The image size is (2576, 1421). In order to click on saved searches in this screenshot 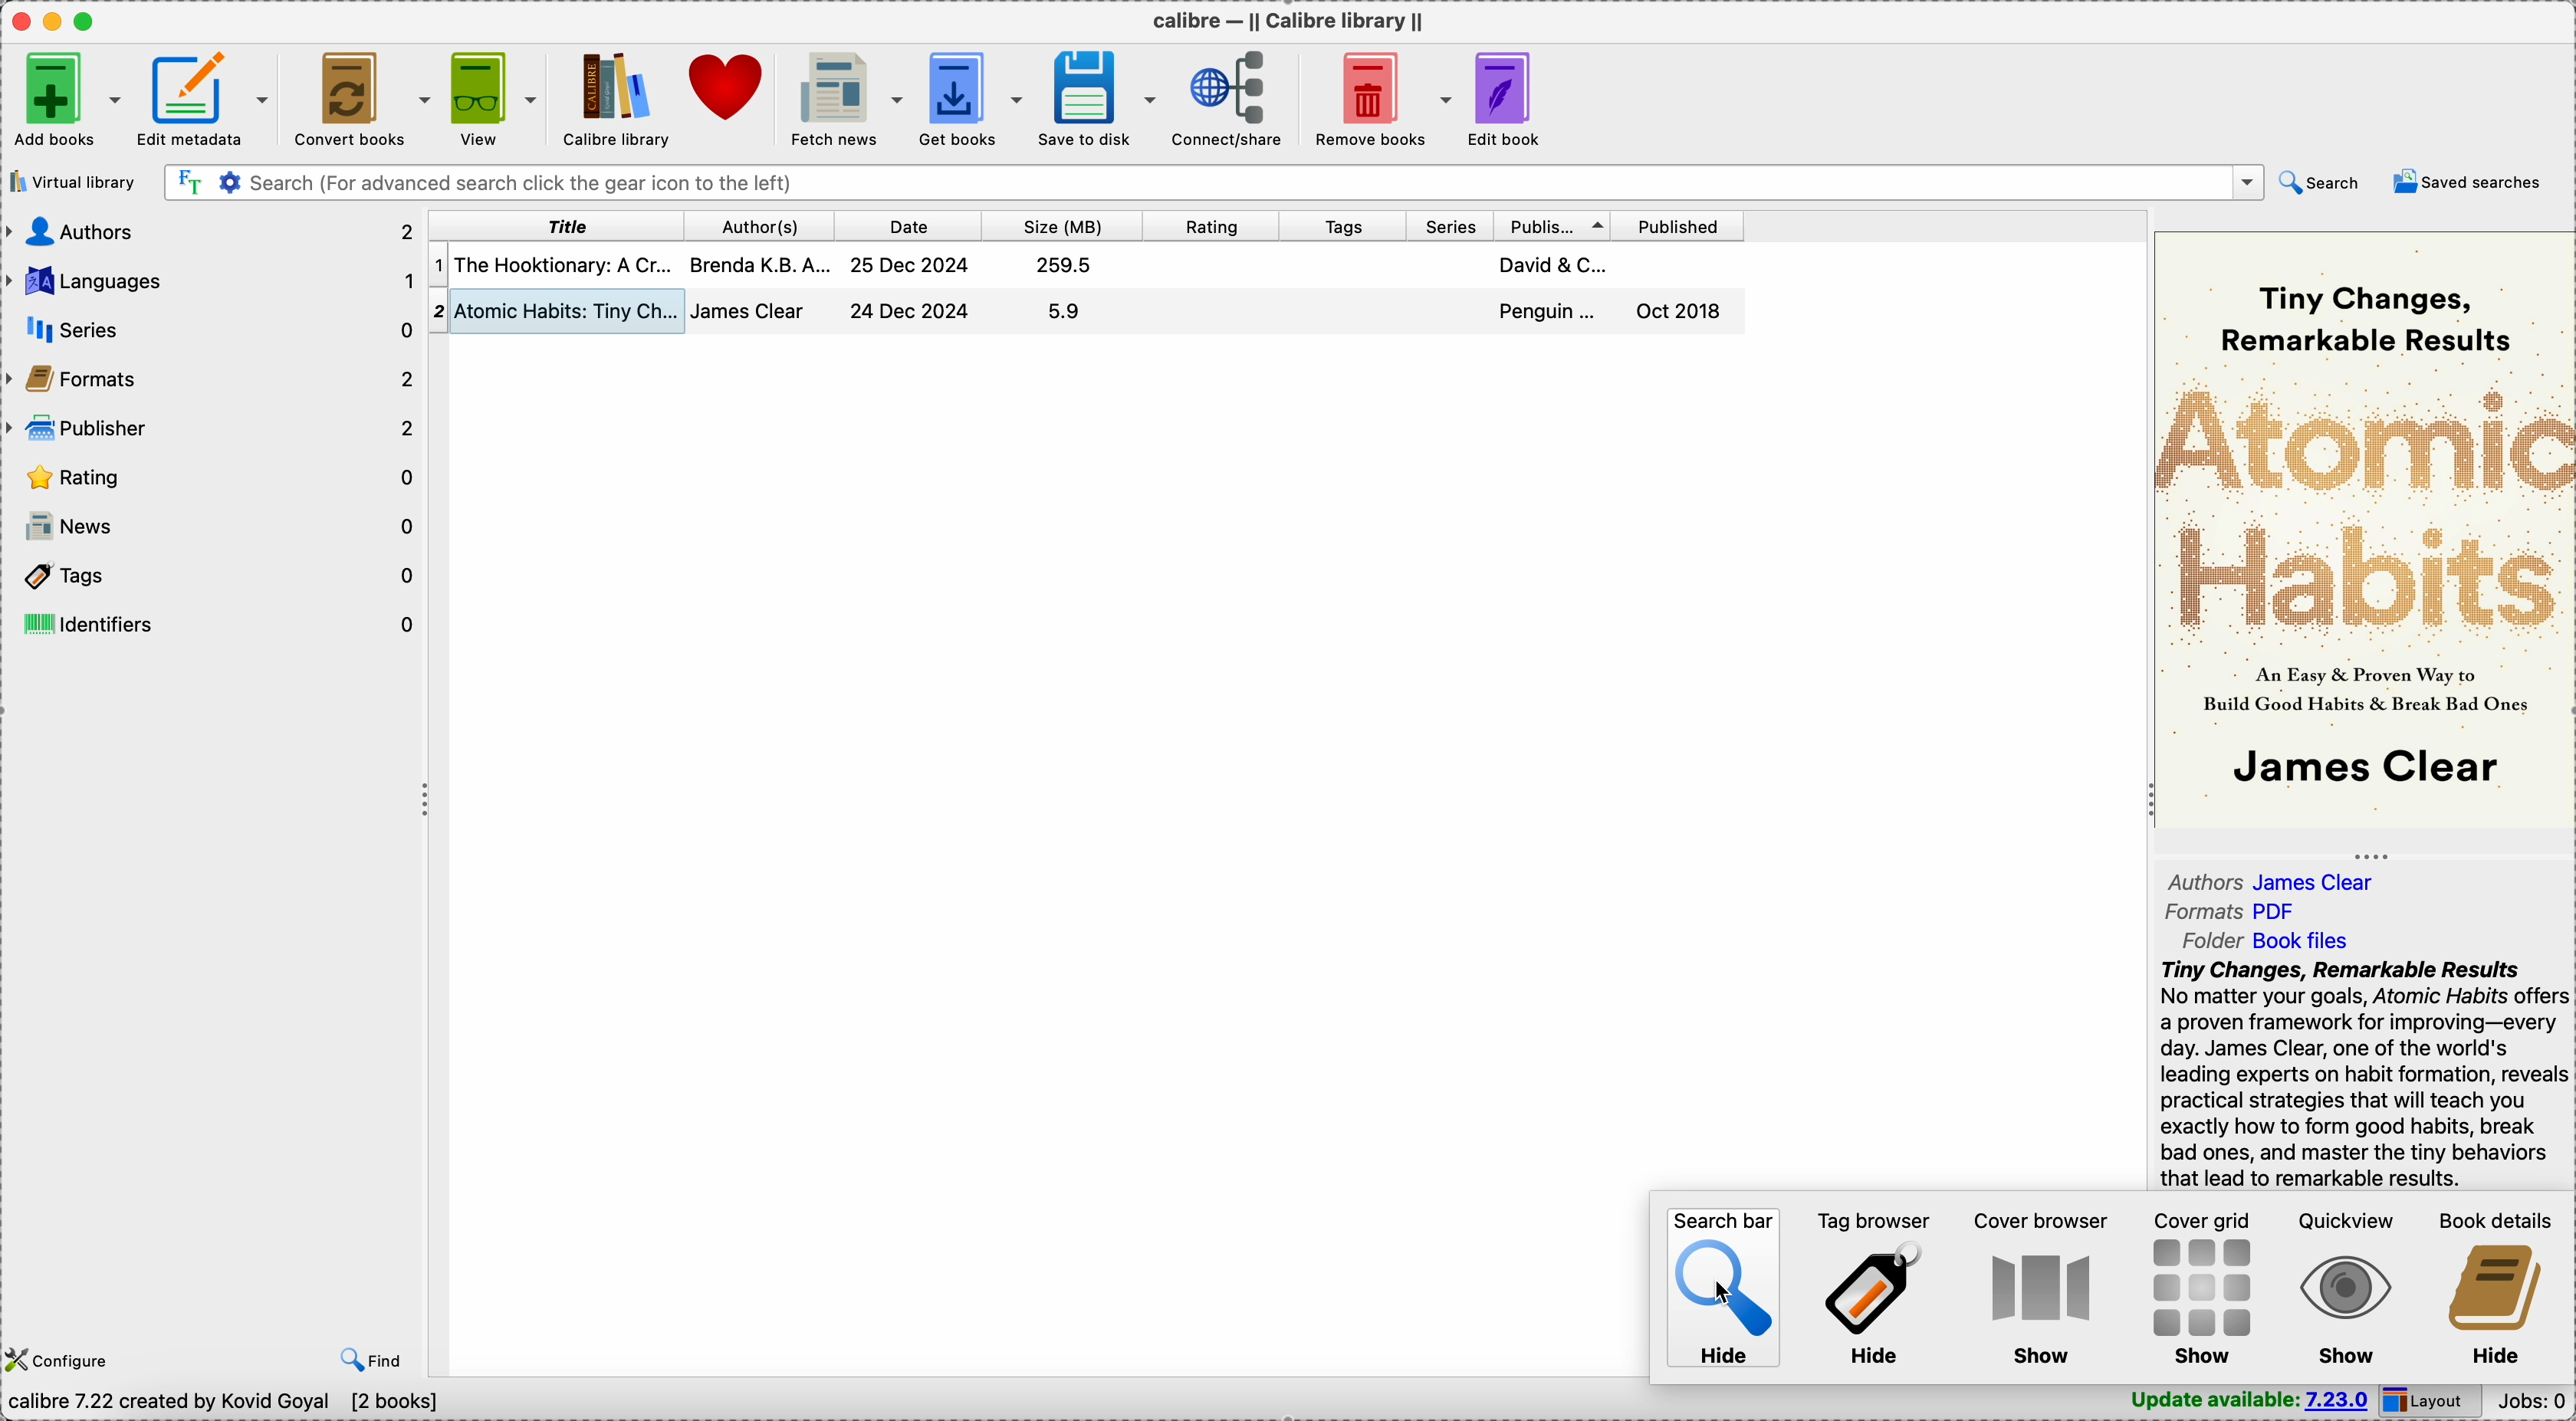, I will do `click(2476, 183)`.